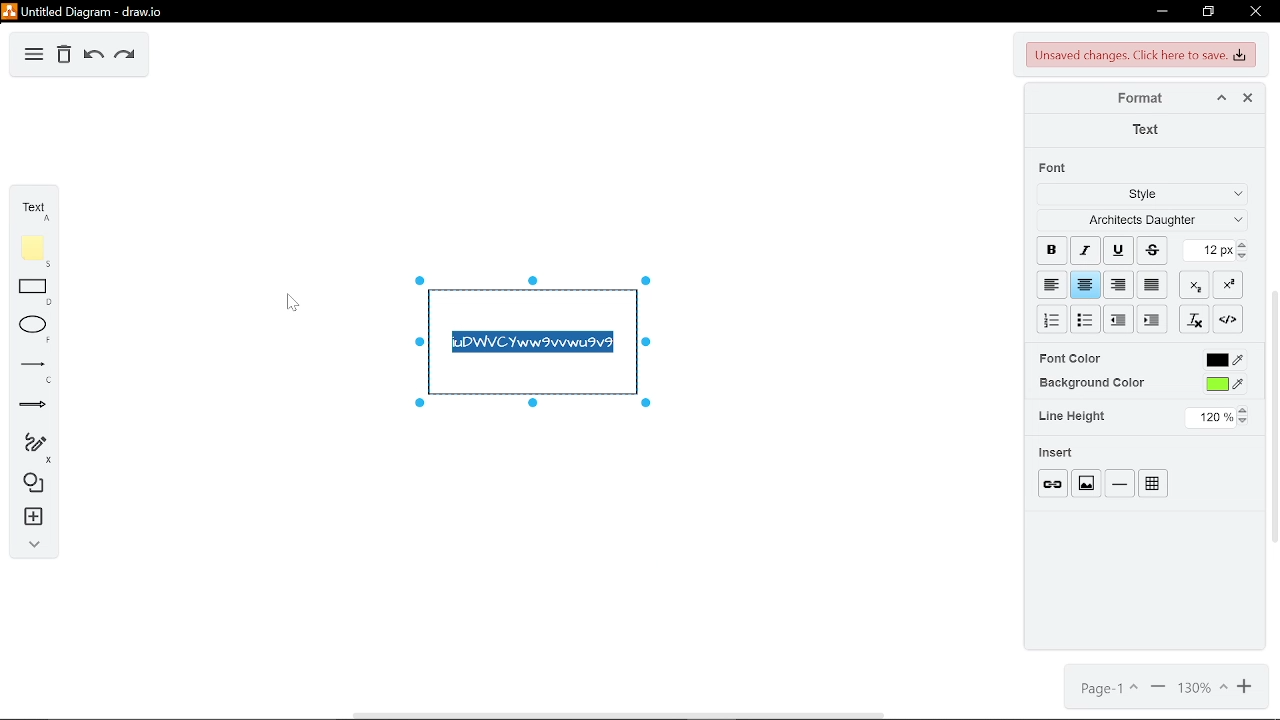 Image resolution: width=1280 pixels, height=720 pixels. I want to click on shapes, so click(31, 485).